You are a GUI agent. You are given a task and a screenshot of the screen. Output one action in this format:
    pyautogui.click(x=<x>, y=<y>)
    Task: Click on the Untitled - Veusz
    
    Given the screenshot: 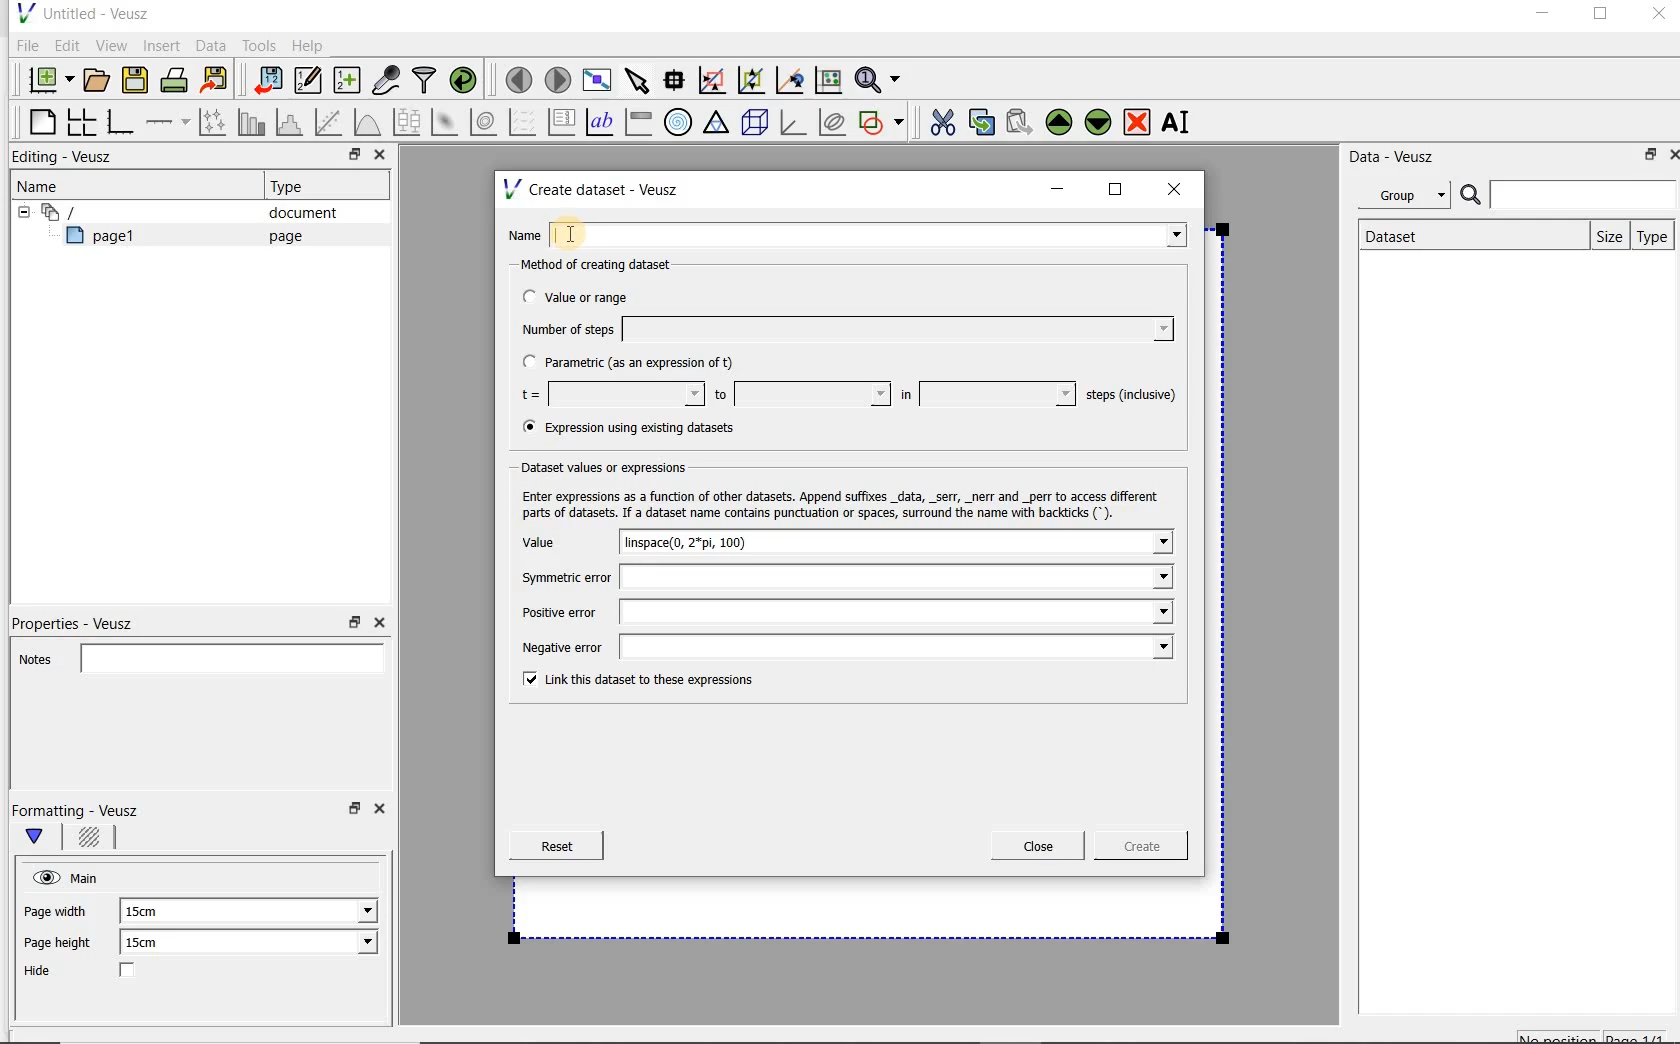 What is the action you would take?
    pyautogui.click(x=81, y=12)
    